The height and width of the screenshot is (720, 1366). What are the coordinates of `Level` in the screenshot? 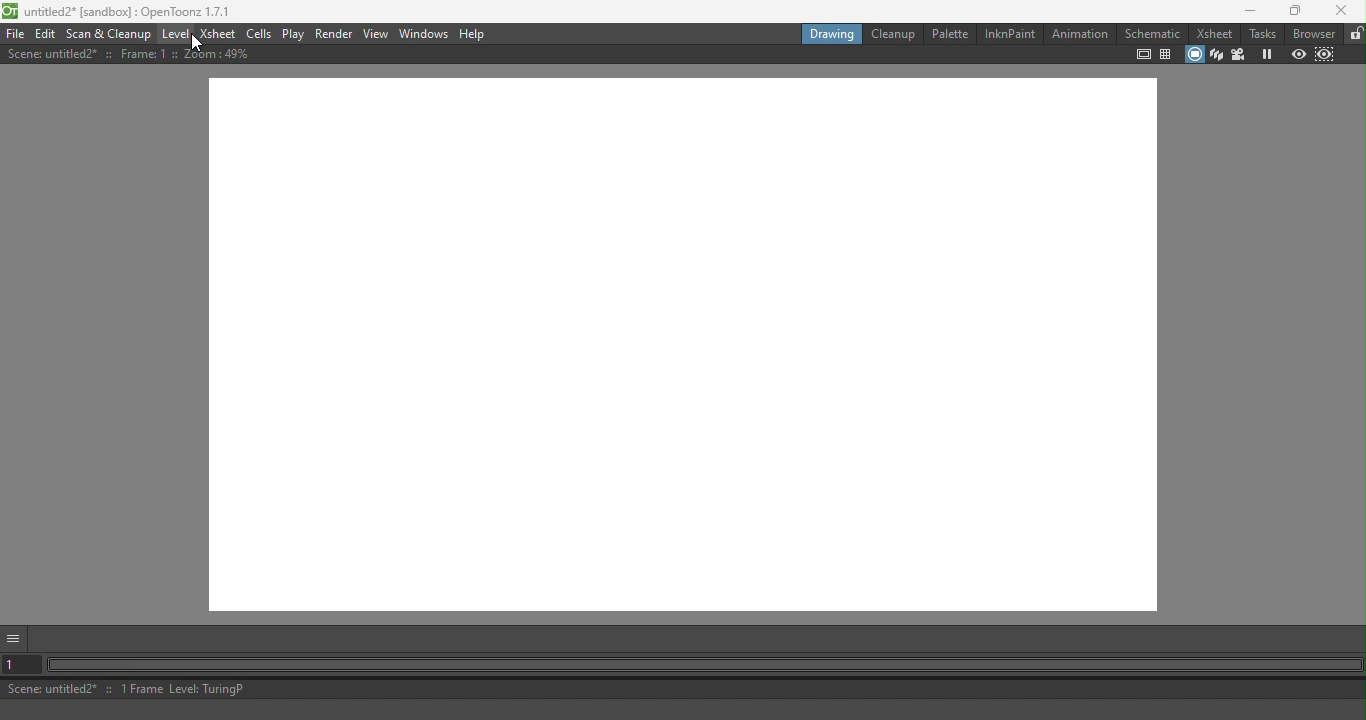 It's located at (174, 34).